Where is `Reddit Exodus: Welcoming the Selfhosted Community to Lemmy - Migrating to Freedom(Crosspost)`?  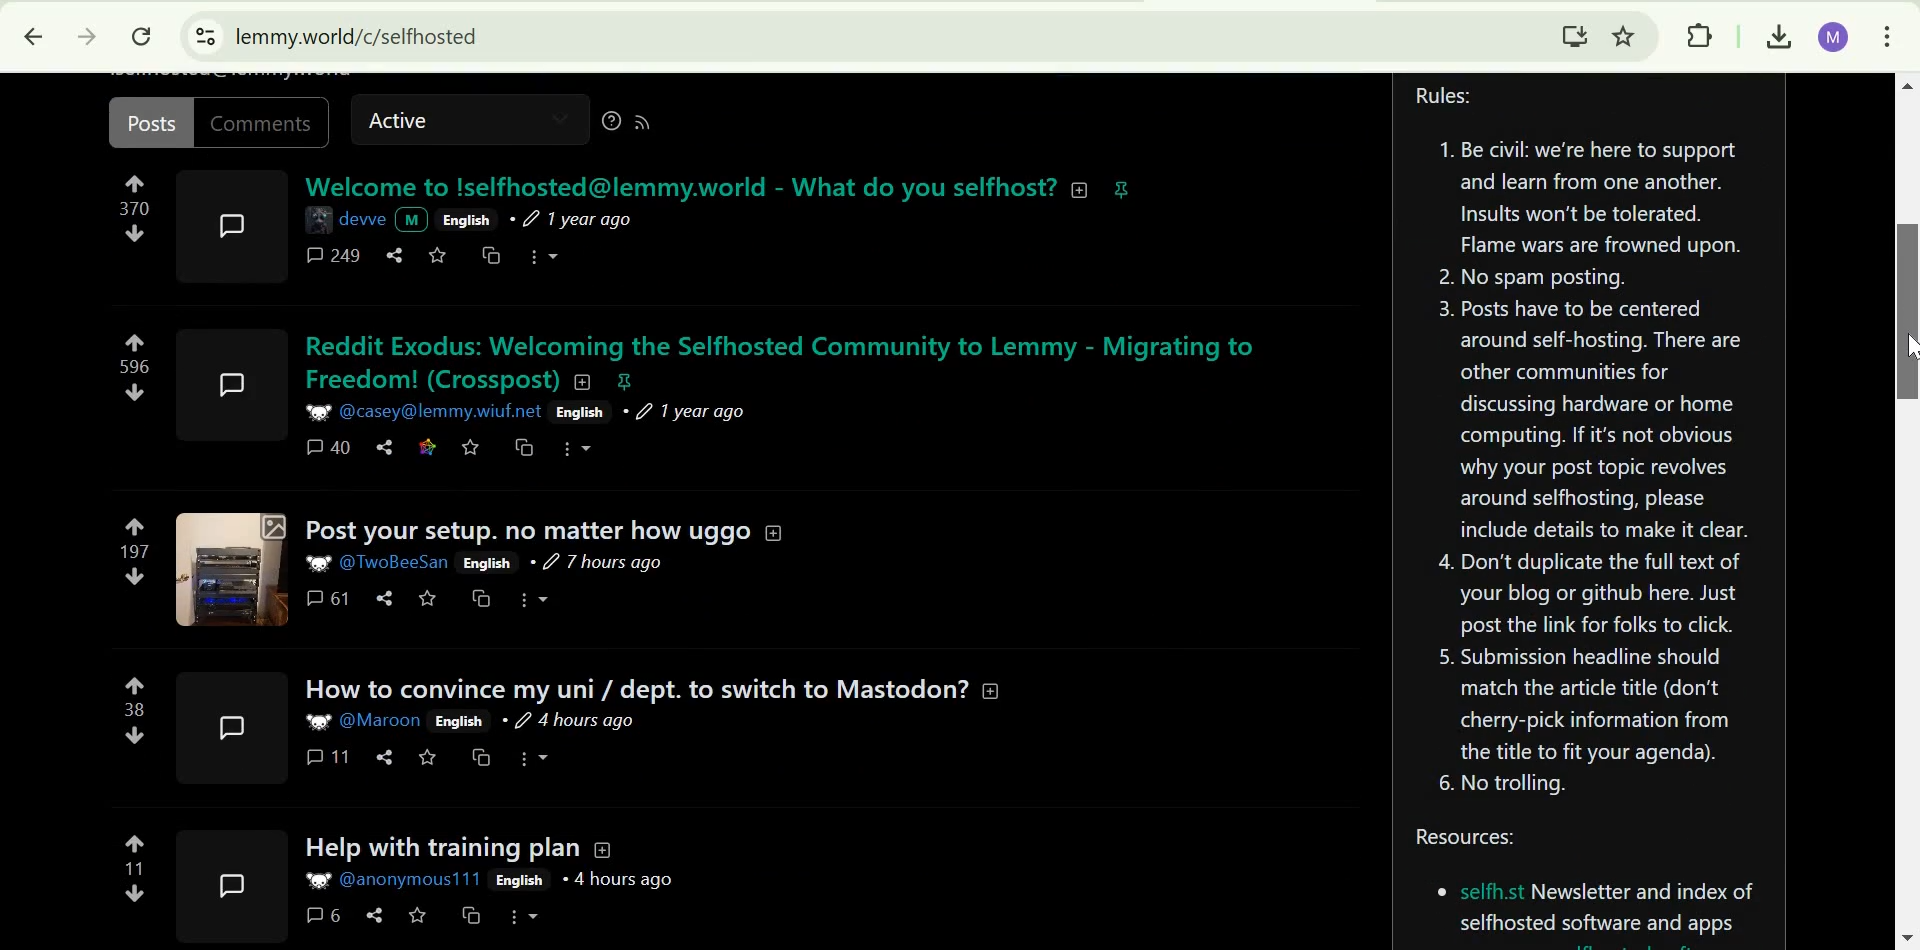
Reddit Exodus: Welcoming the Selfhosted Community to Lemmy - Migrating to Freedom(Crosspost) is located at coordinates (790, 361).